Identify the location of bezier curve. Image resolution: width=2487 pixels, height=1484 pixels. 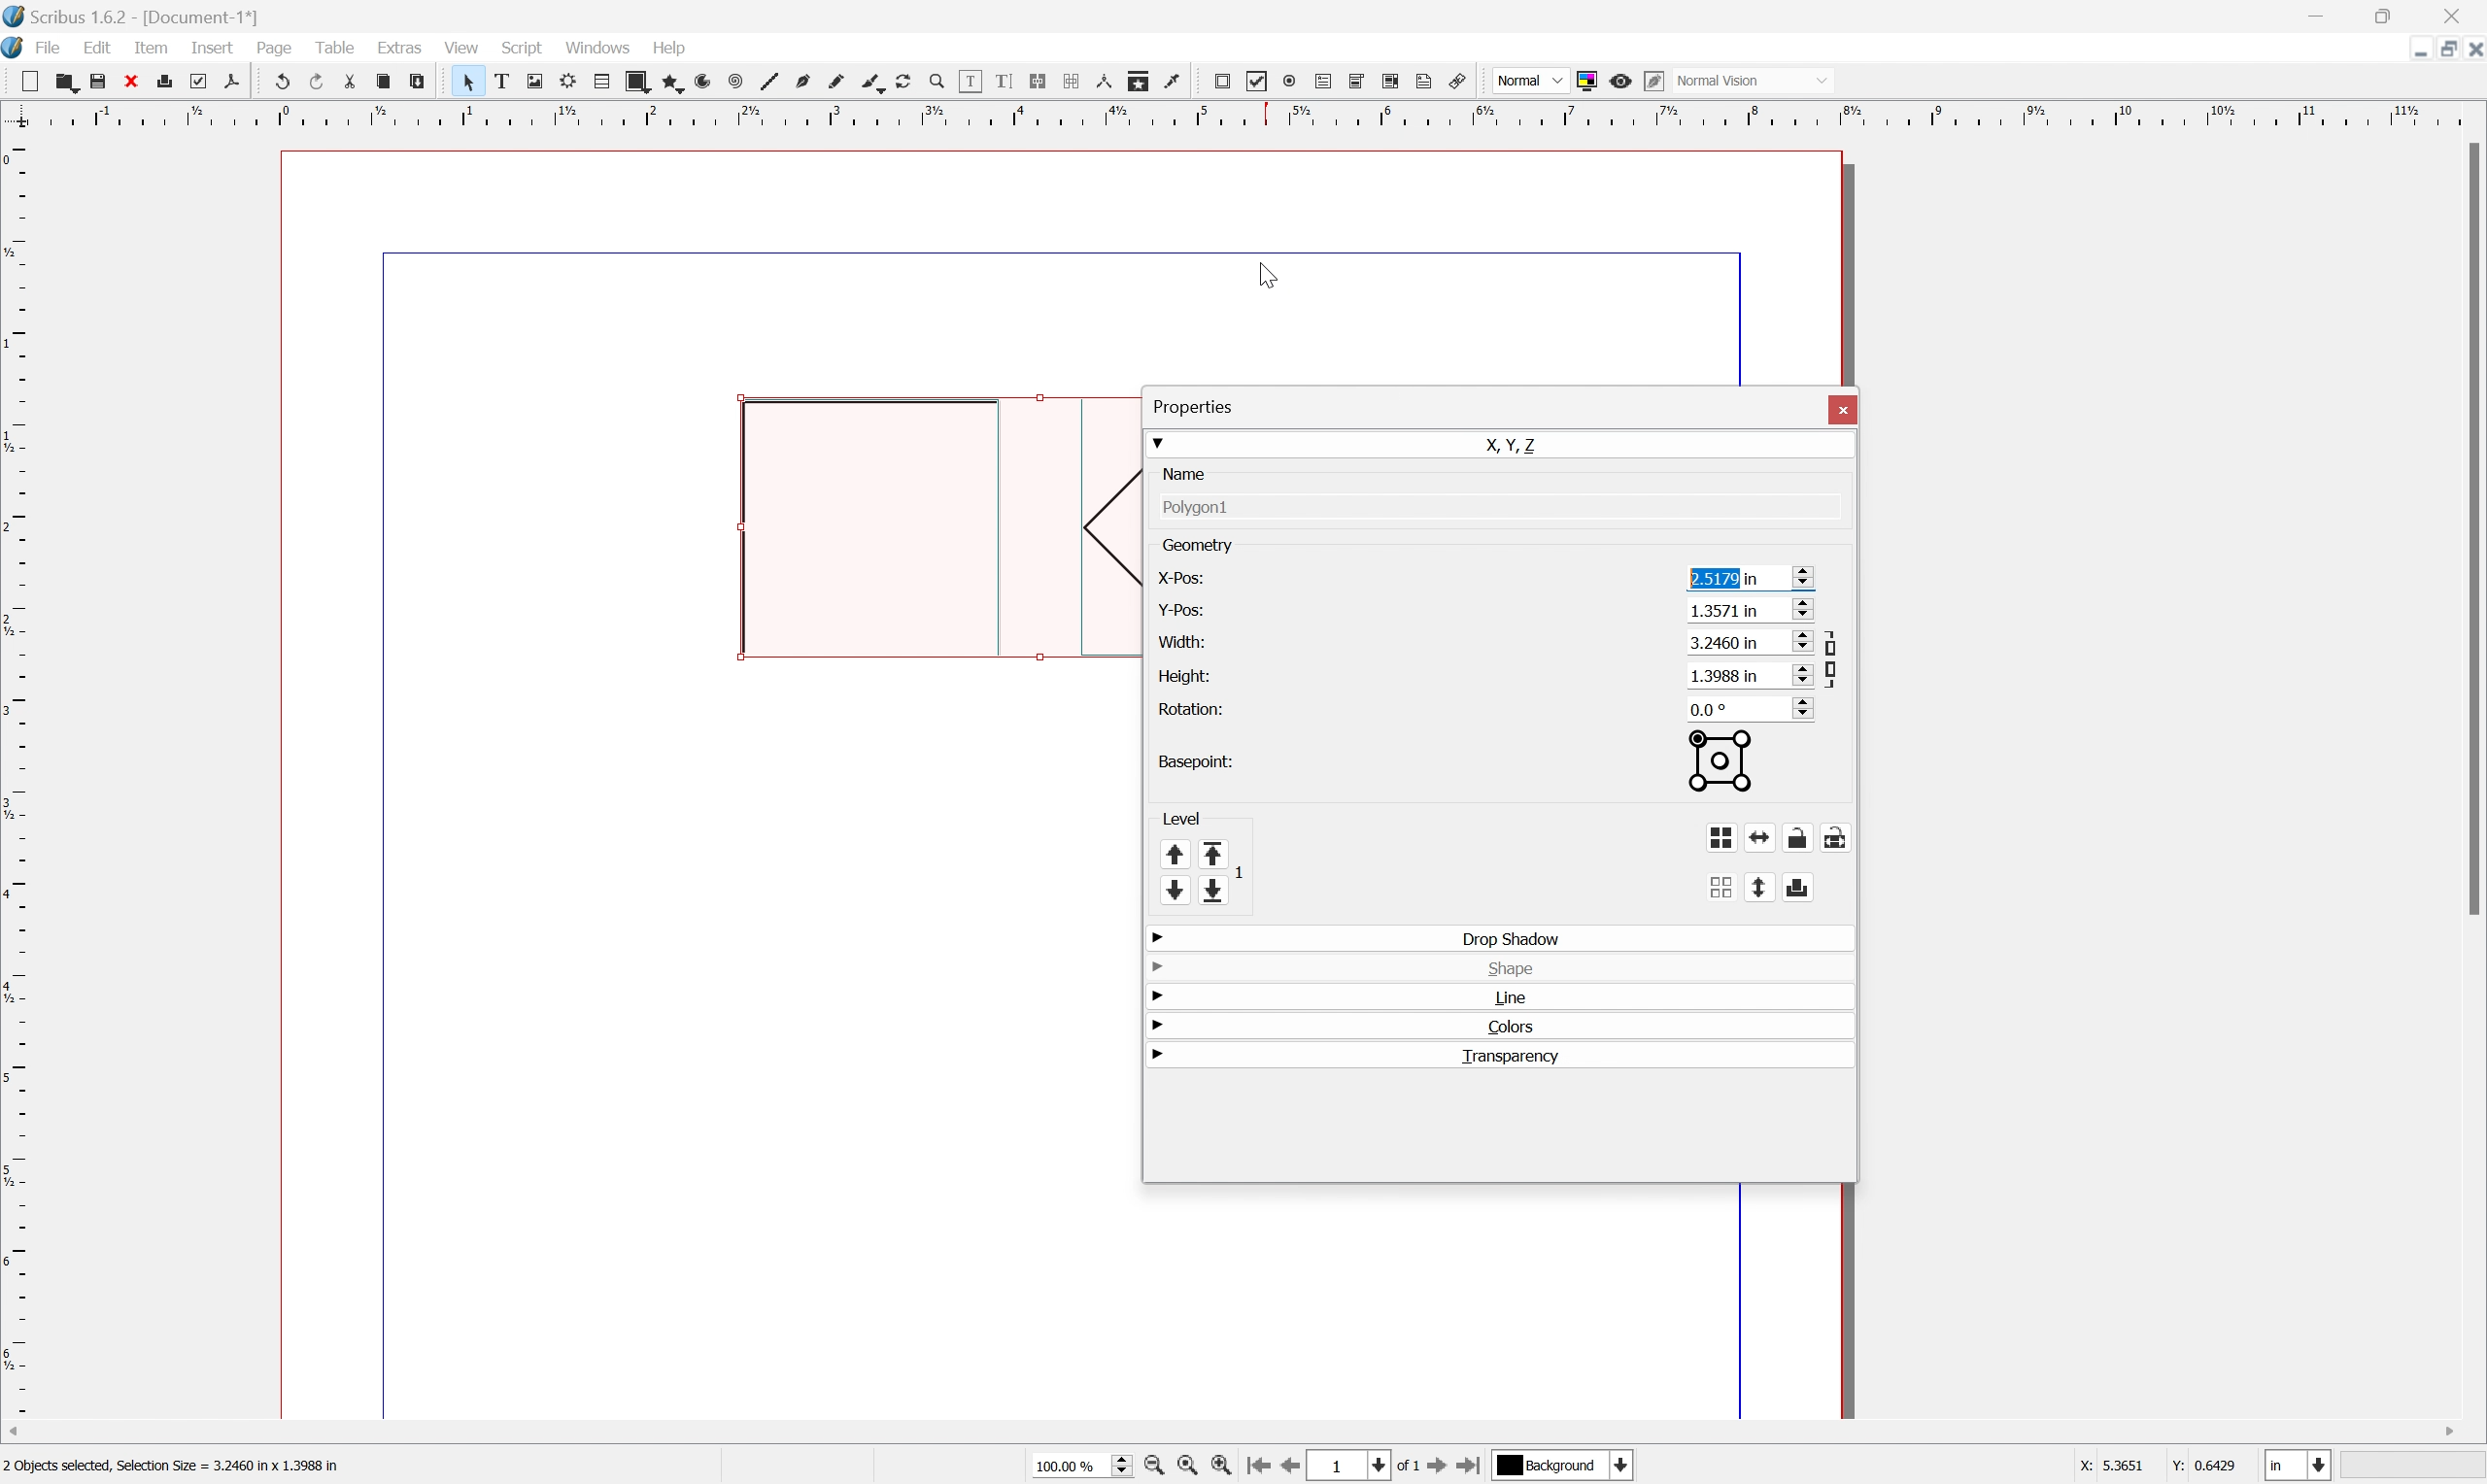
(799, 83).